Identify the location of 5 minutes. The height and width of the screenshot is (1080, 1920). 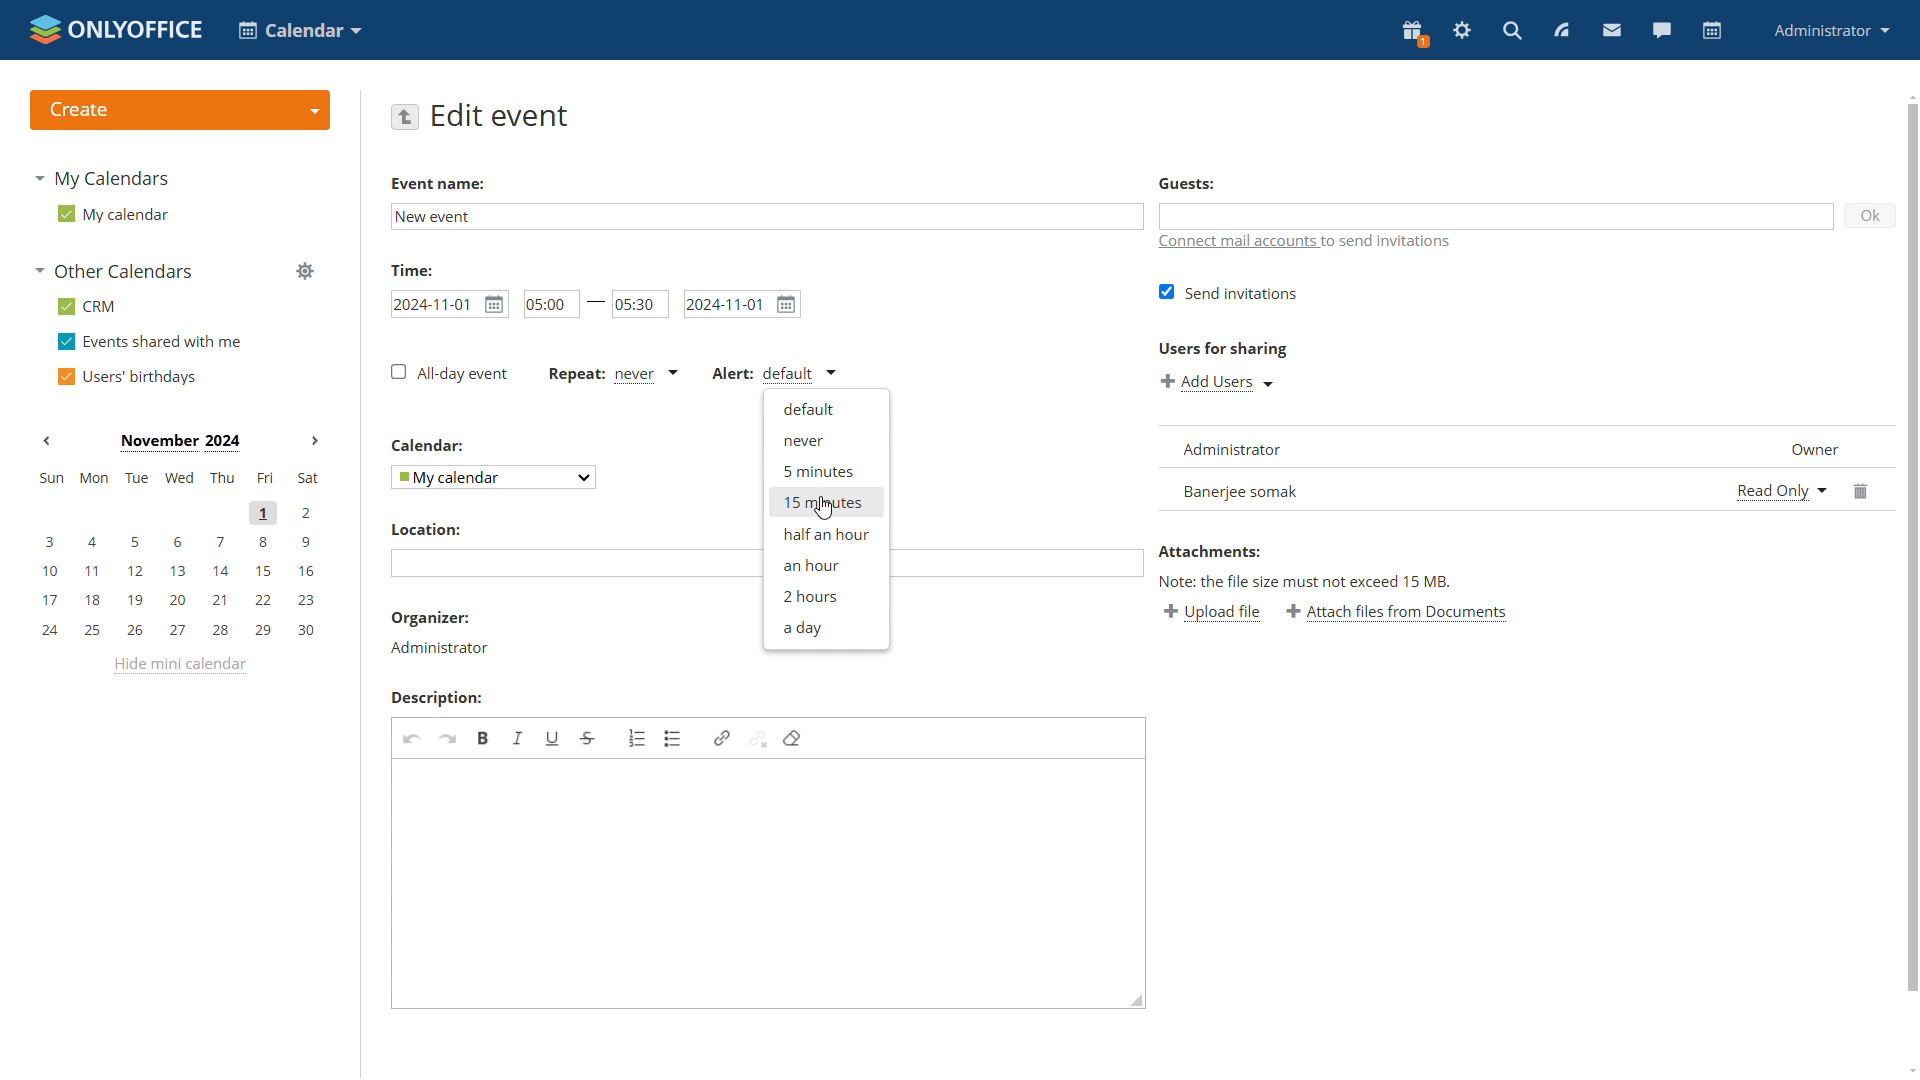
(825, 469).